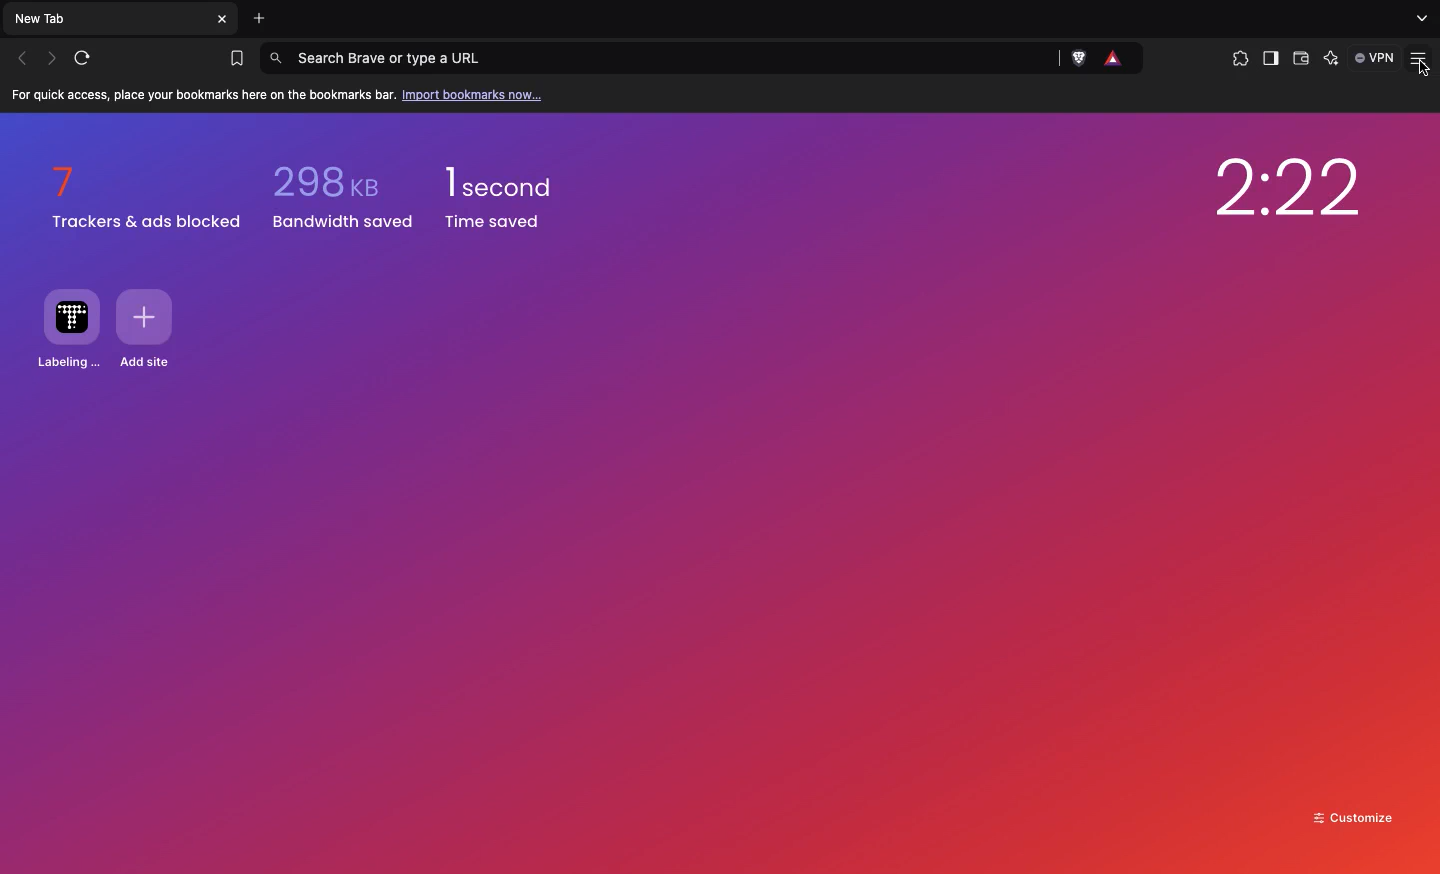  Describe the element at coordinates (1080, 59) in the screenshot. I see `Brave shields` at that location.